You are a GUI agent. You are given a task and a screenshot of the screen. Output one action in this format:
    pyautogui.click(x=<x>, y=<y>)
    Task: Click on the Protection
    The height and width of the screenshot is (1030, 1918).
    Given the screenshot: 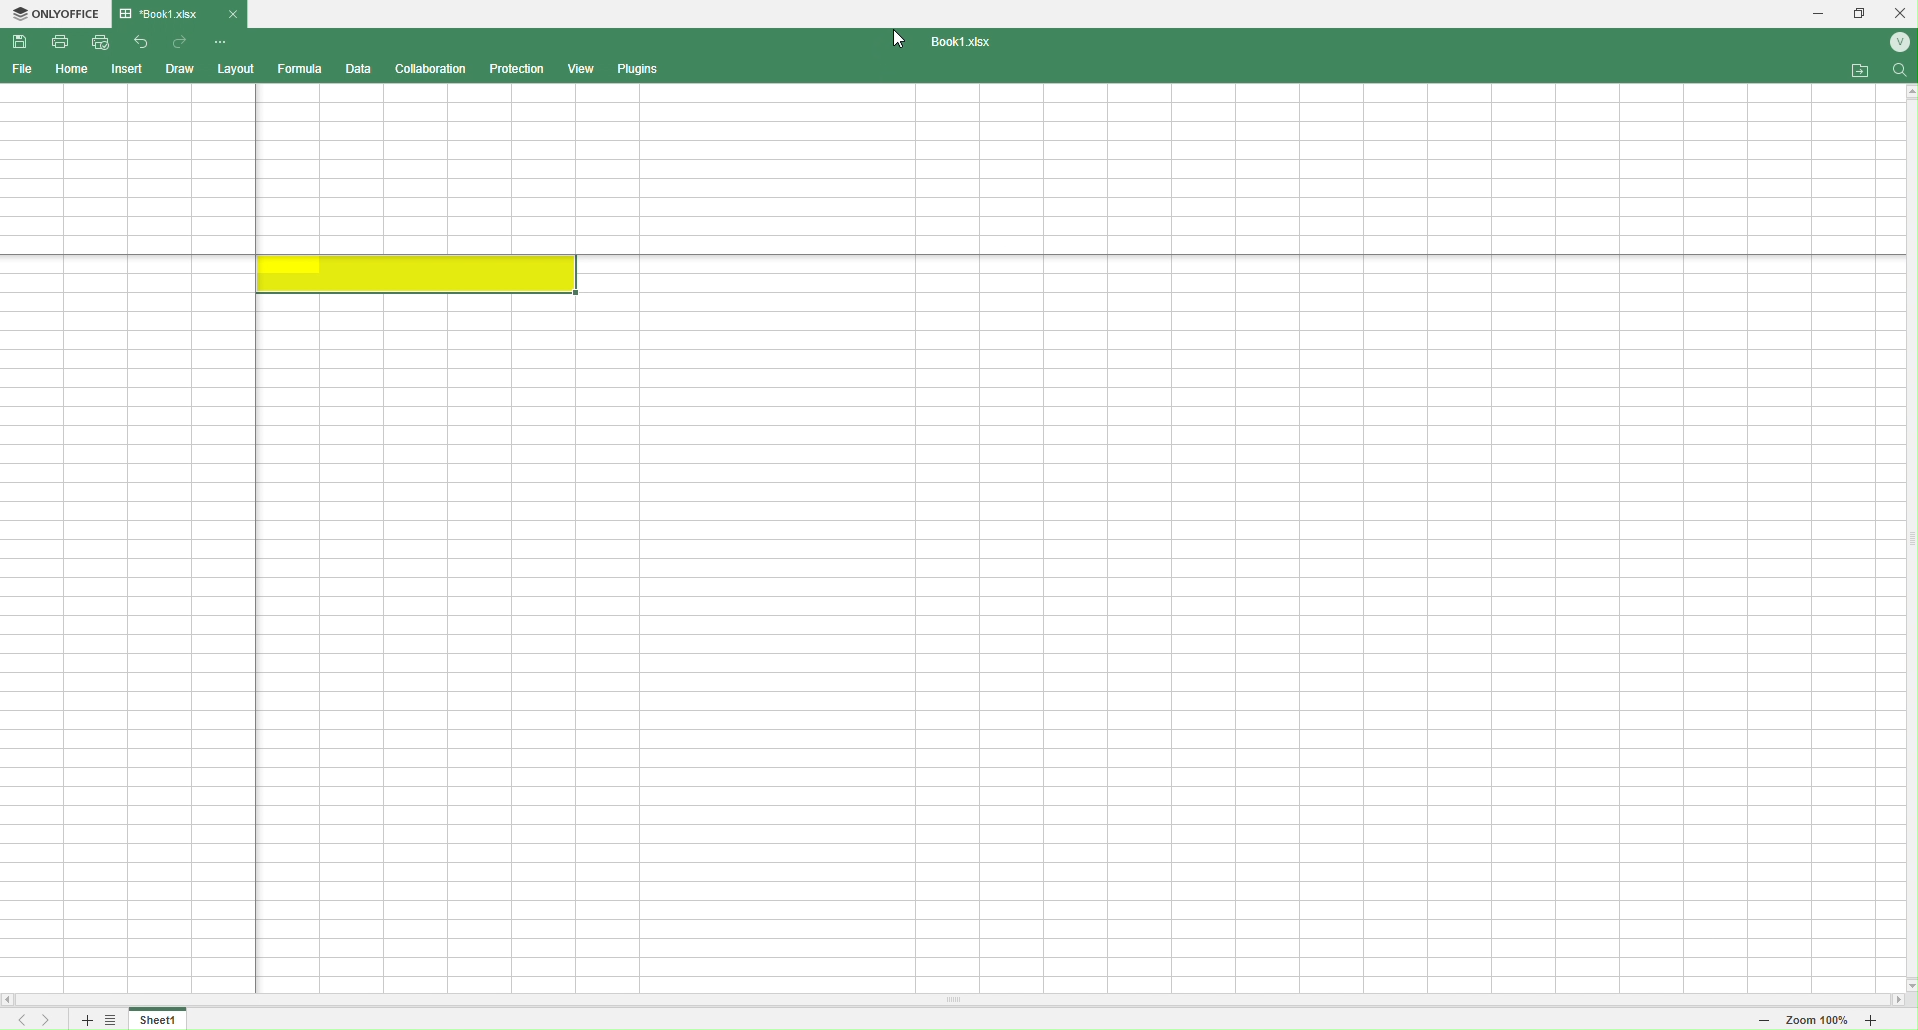 What is the action you would take?
    pyautogui.click(x=516, y=71)
    